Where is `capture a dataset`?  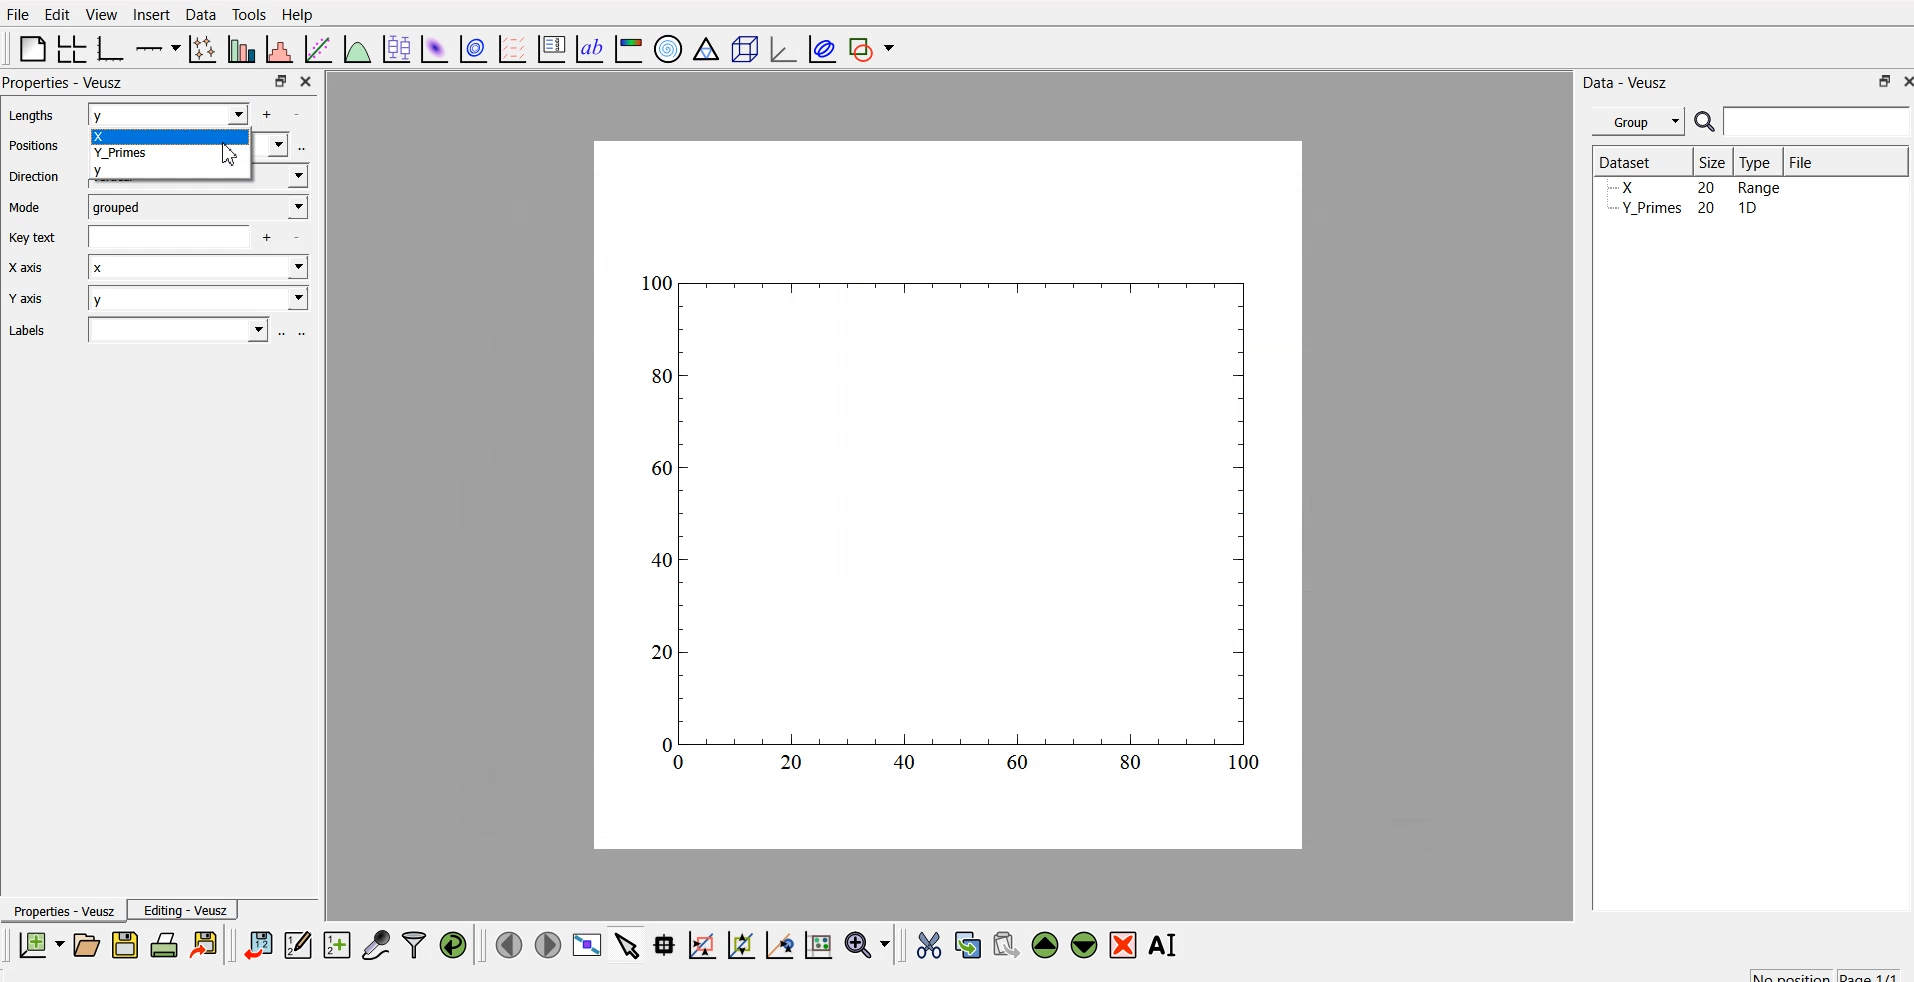
capture a dataset is located at coordinates (375, 944).